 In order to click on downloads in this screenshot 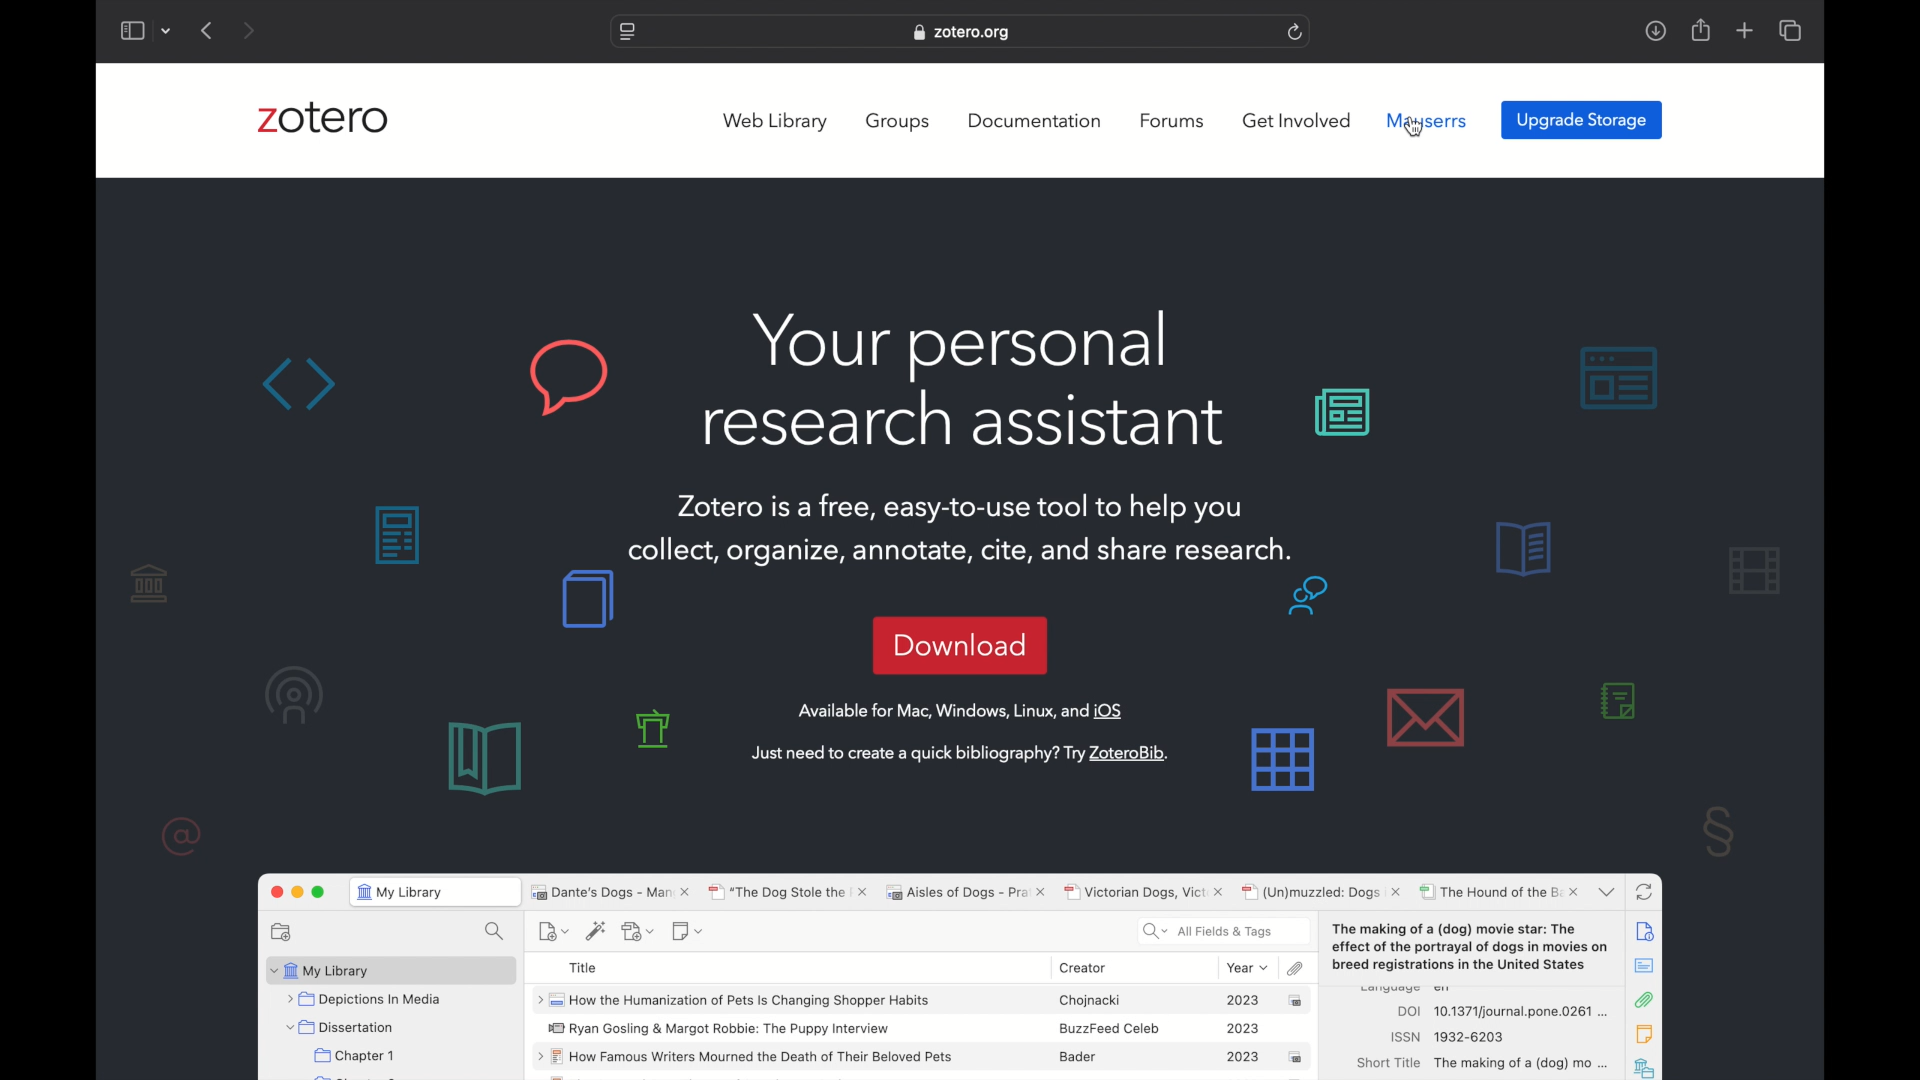, I will do `click(1655, 30)`.